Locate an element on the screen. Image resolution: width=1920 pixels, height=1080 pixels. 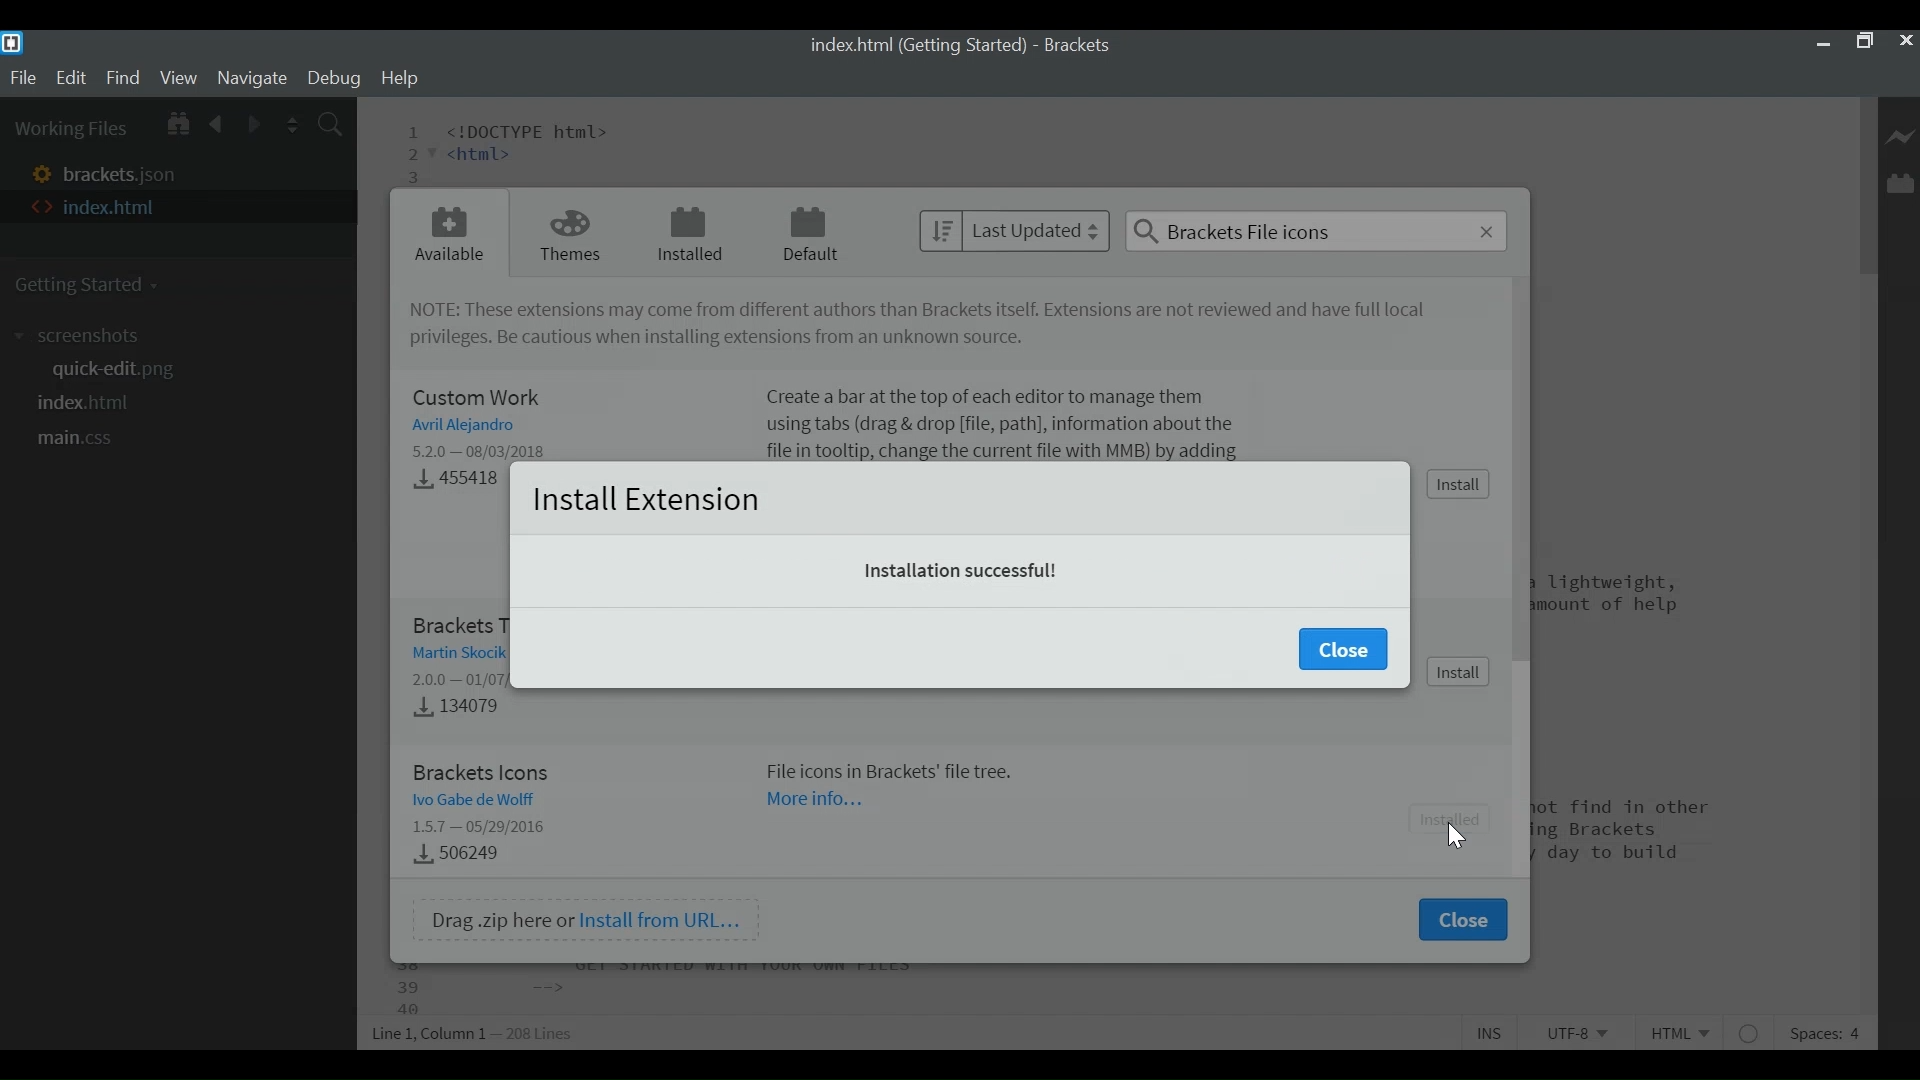
Working Files is located at coordinates (71, 127).